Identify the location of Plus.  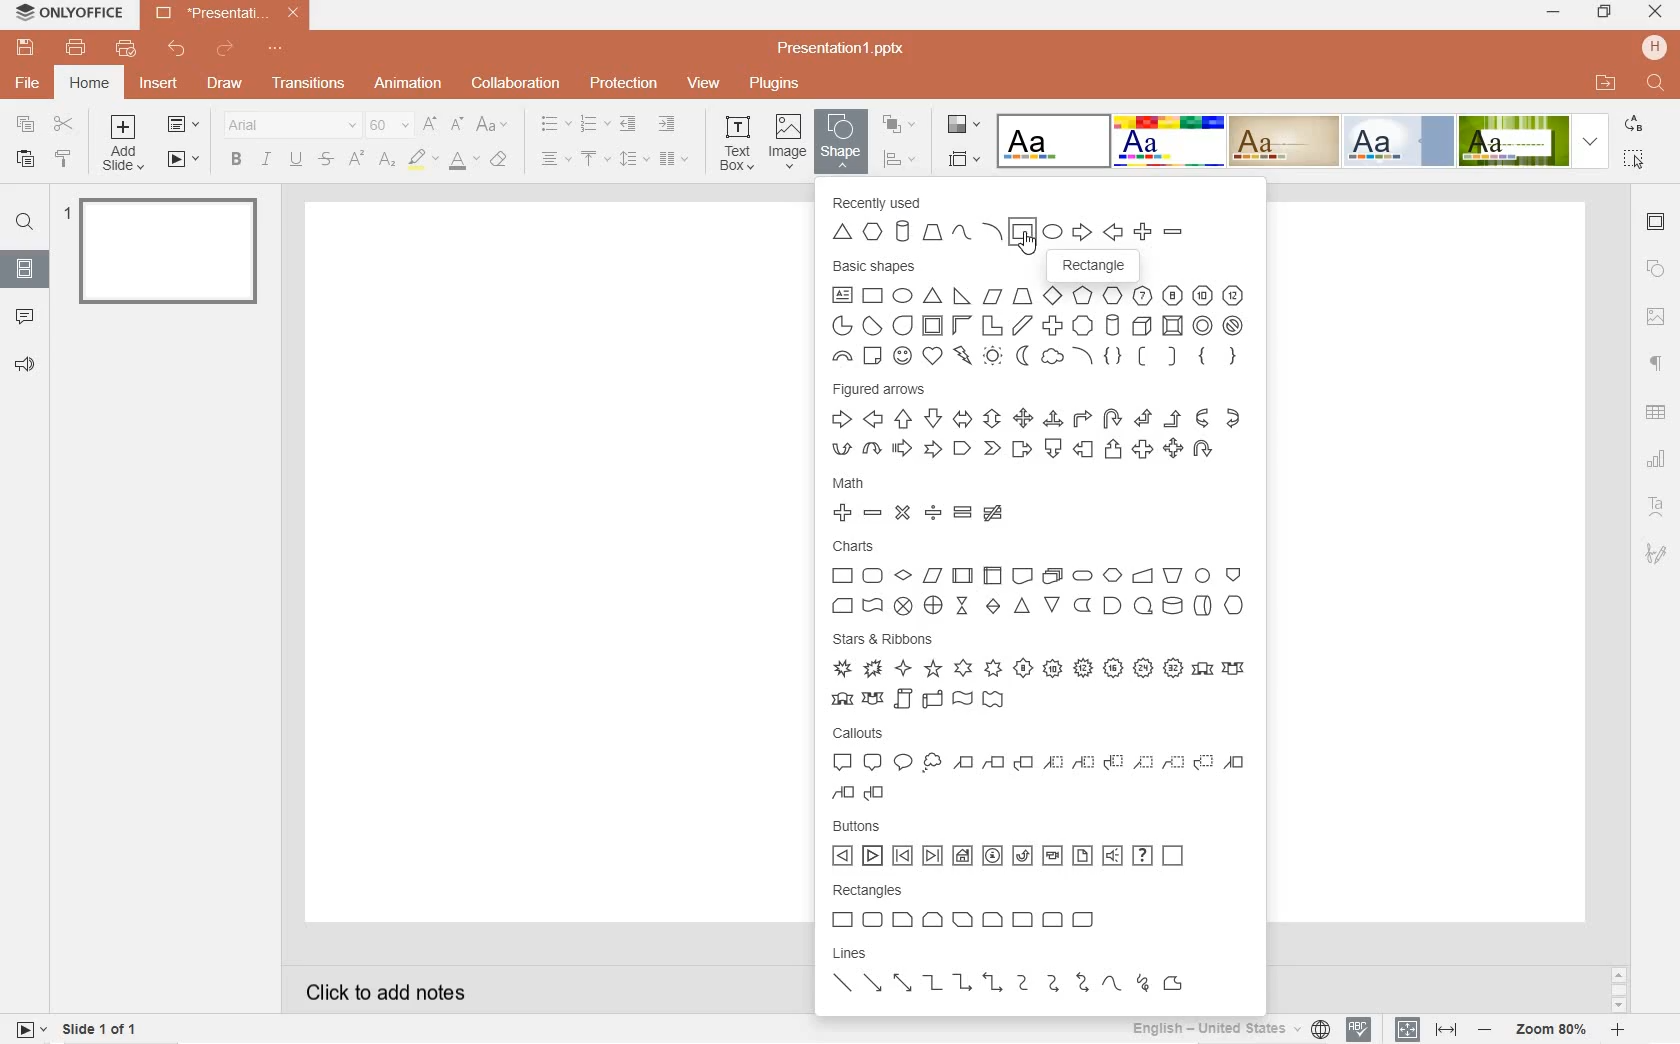
(1052, 327).